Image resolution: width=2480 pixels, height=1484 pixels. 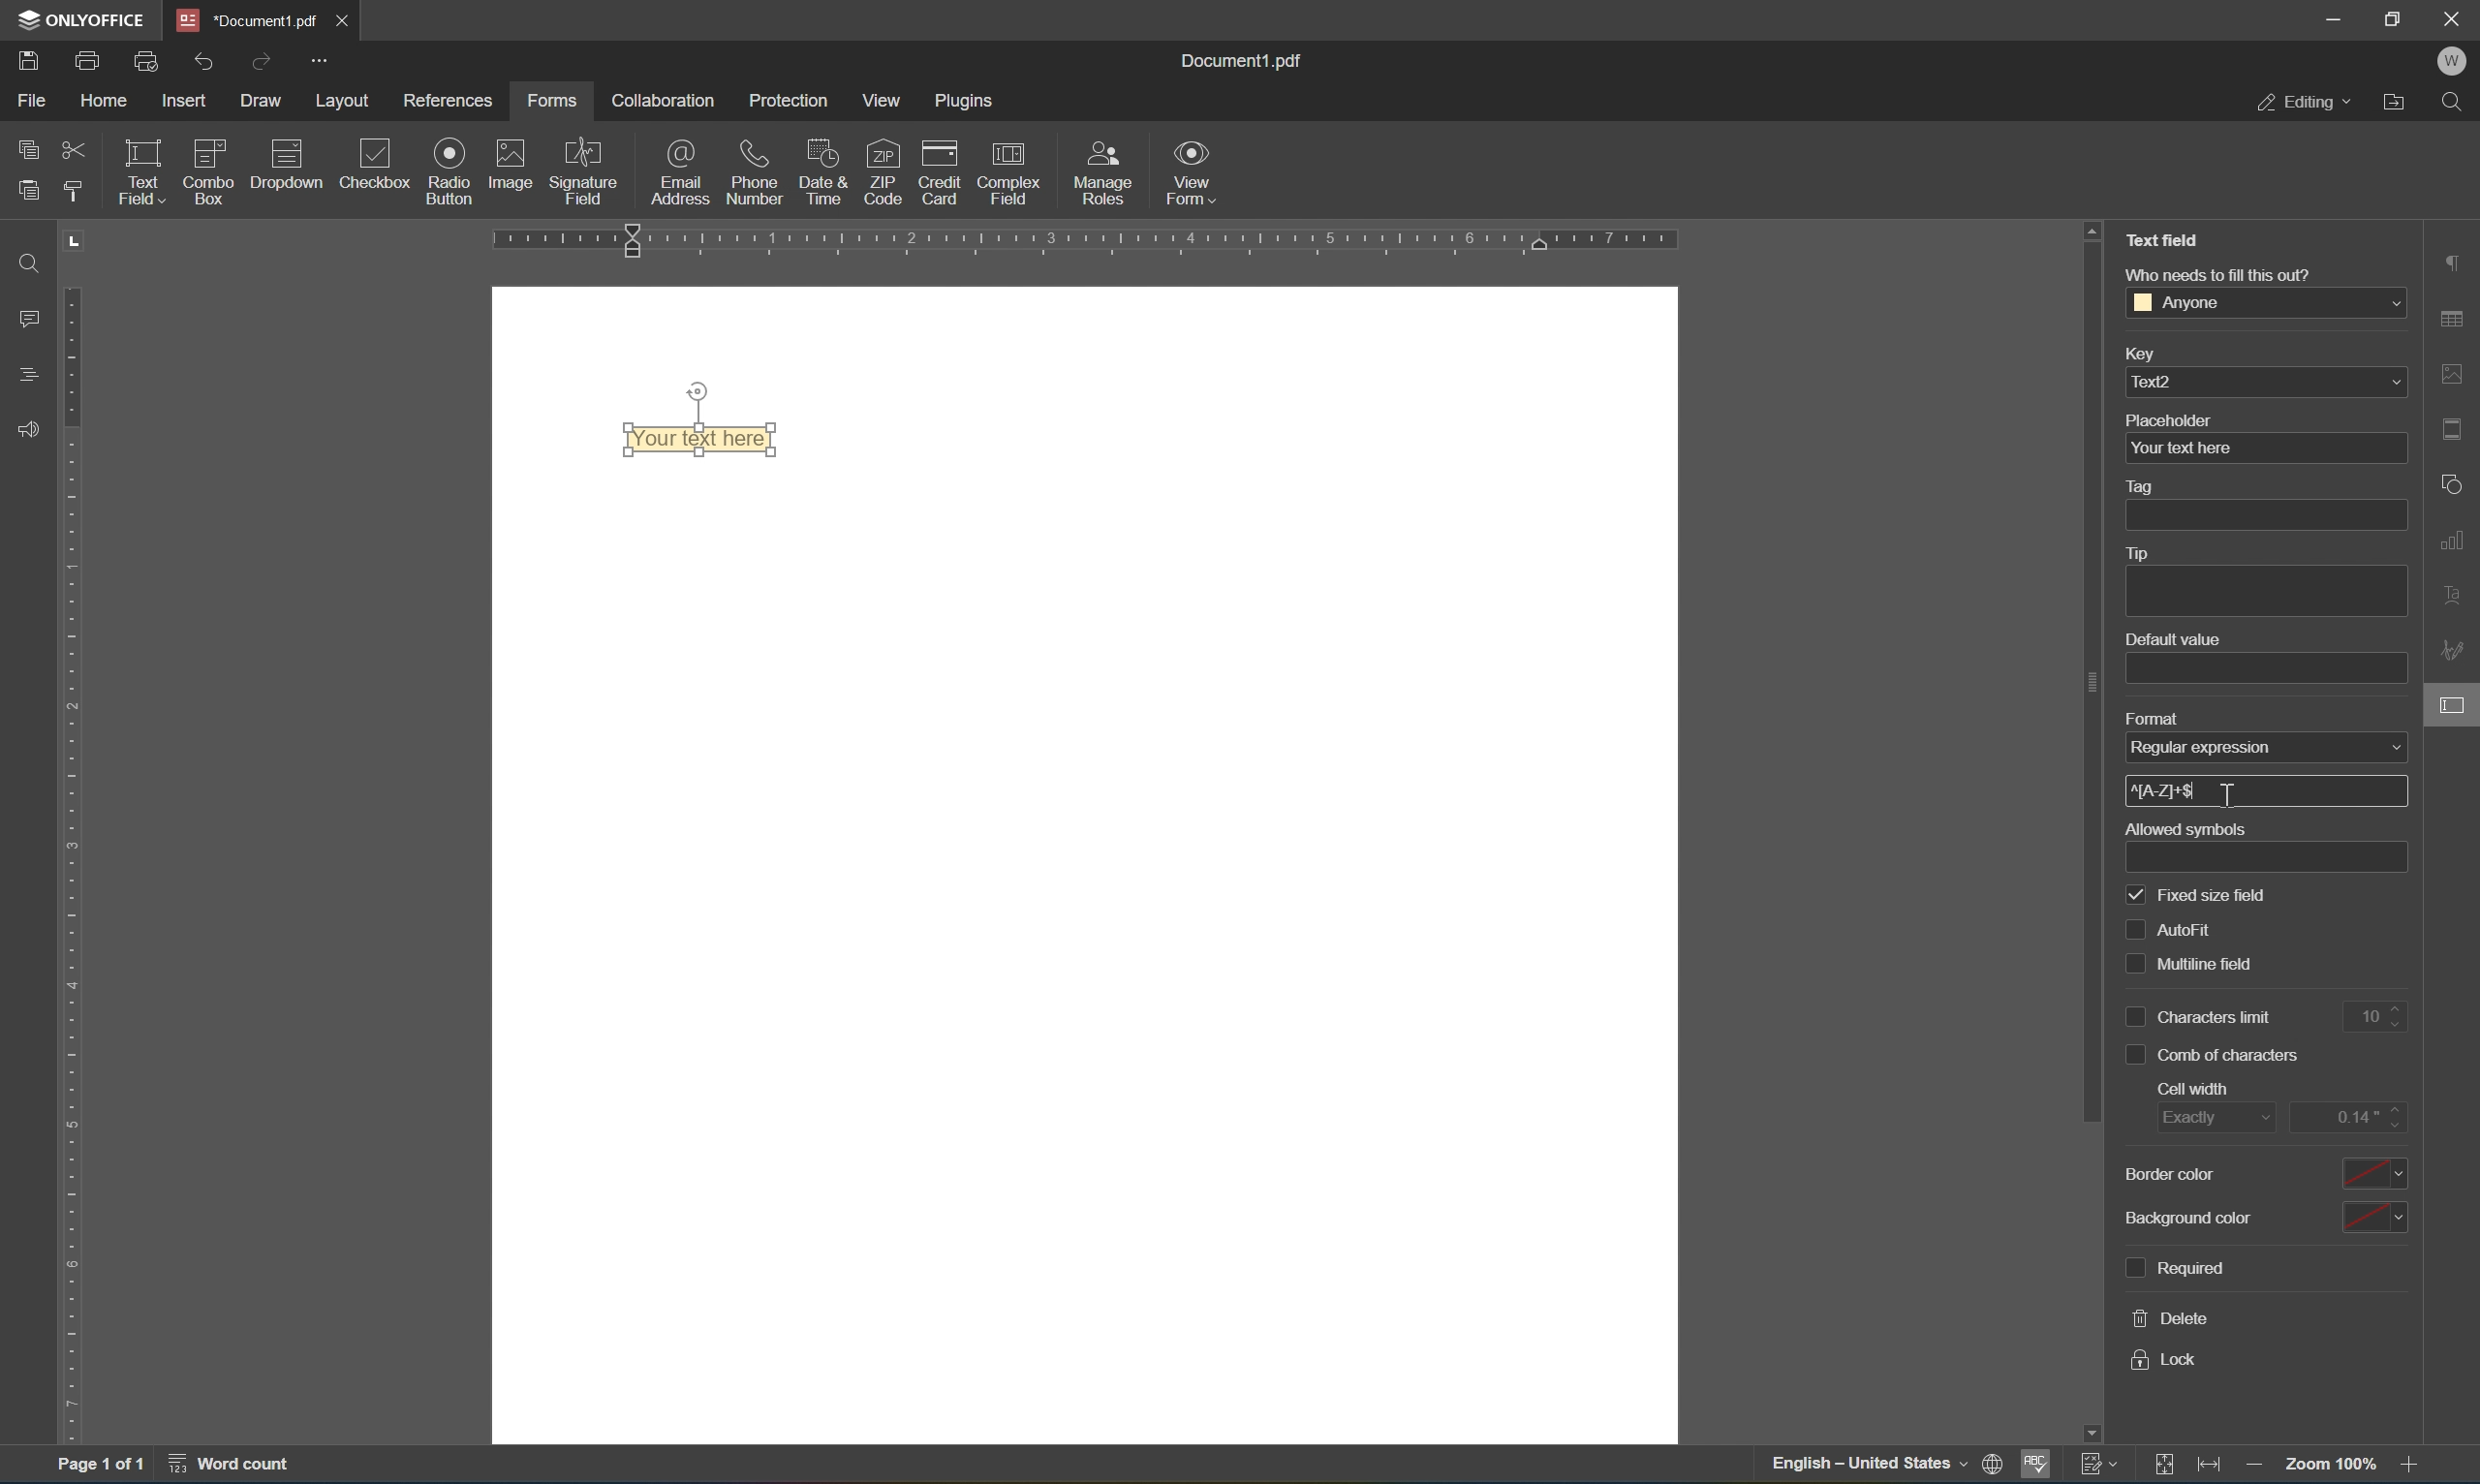 I want to click on ONLYOFFICE, so click(x=85, y=19).